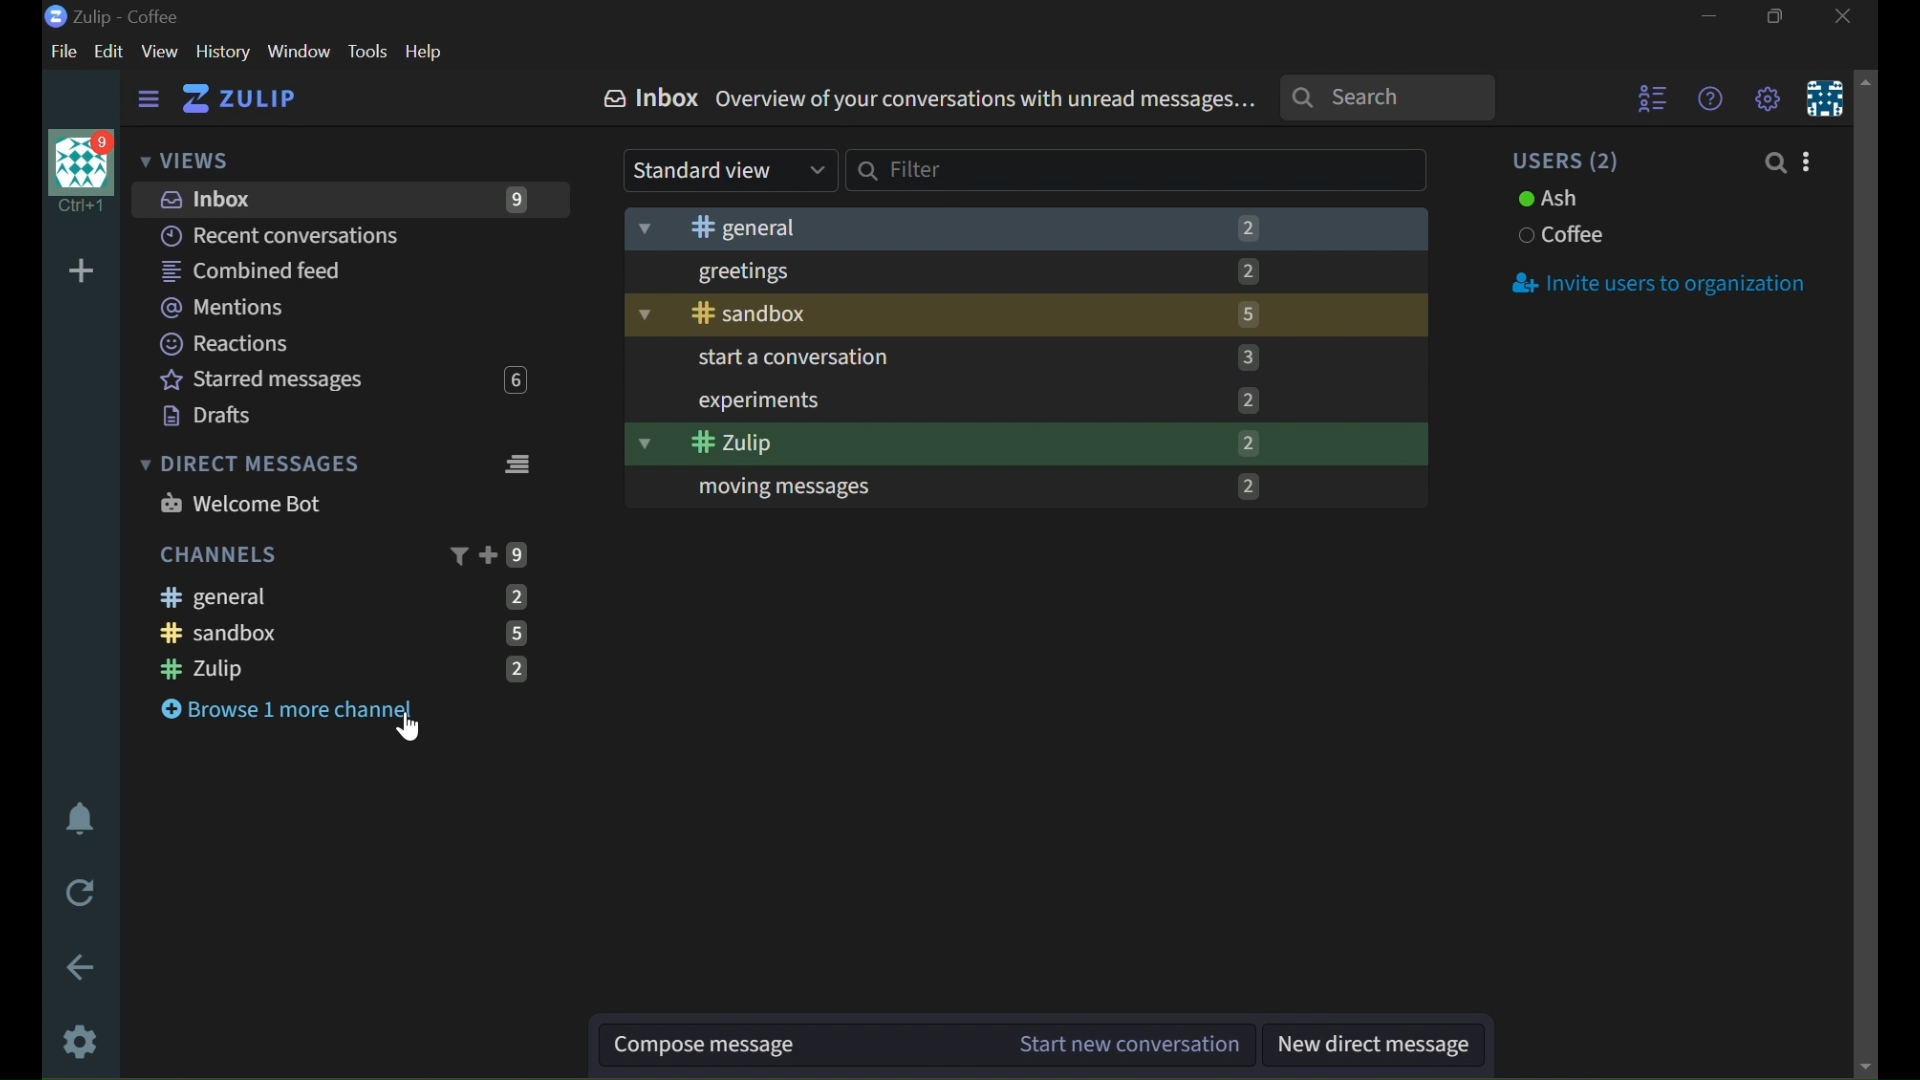  Describe the element at coordinates (1373, 1047) in the screenshot. I see `NEW DIRECT MESSAGE` at that location.